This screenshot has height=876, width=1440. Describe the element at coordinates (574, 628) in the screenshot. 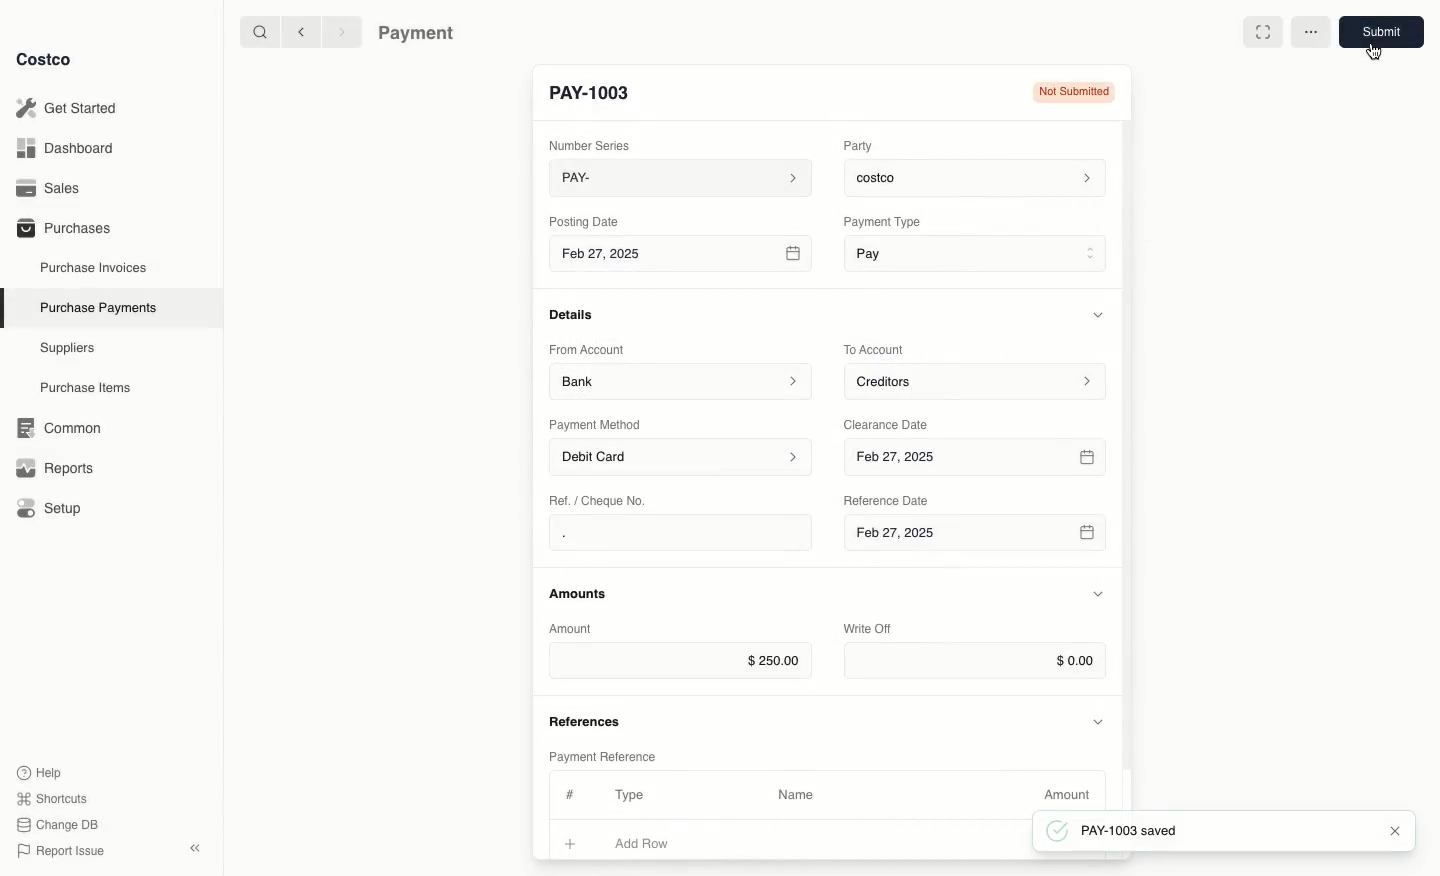

I see `Amount` at that location.